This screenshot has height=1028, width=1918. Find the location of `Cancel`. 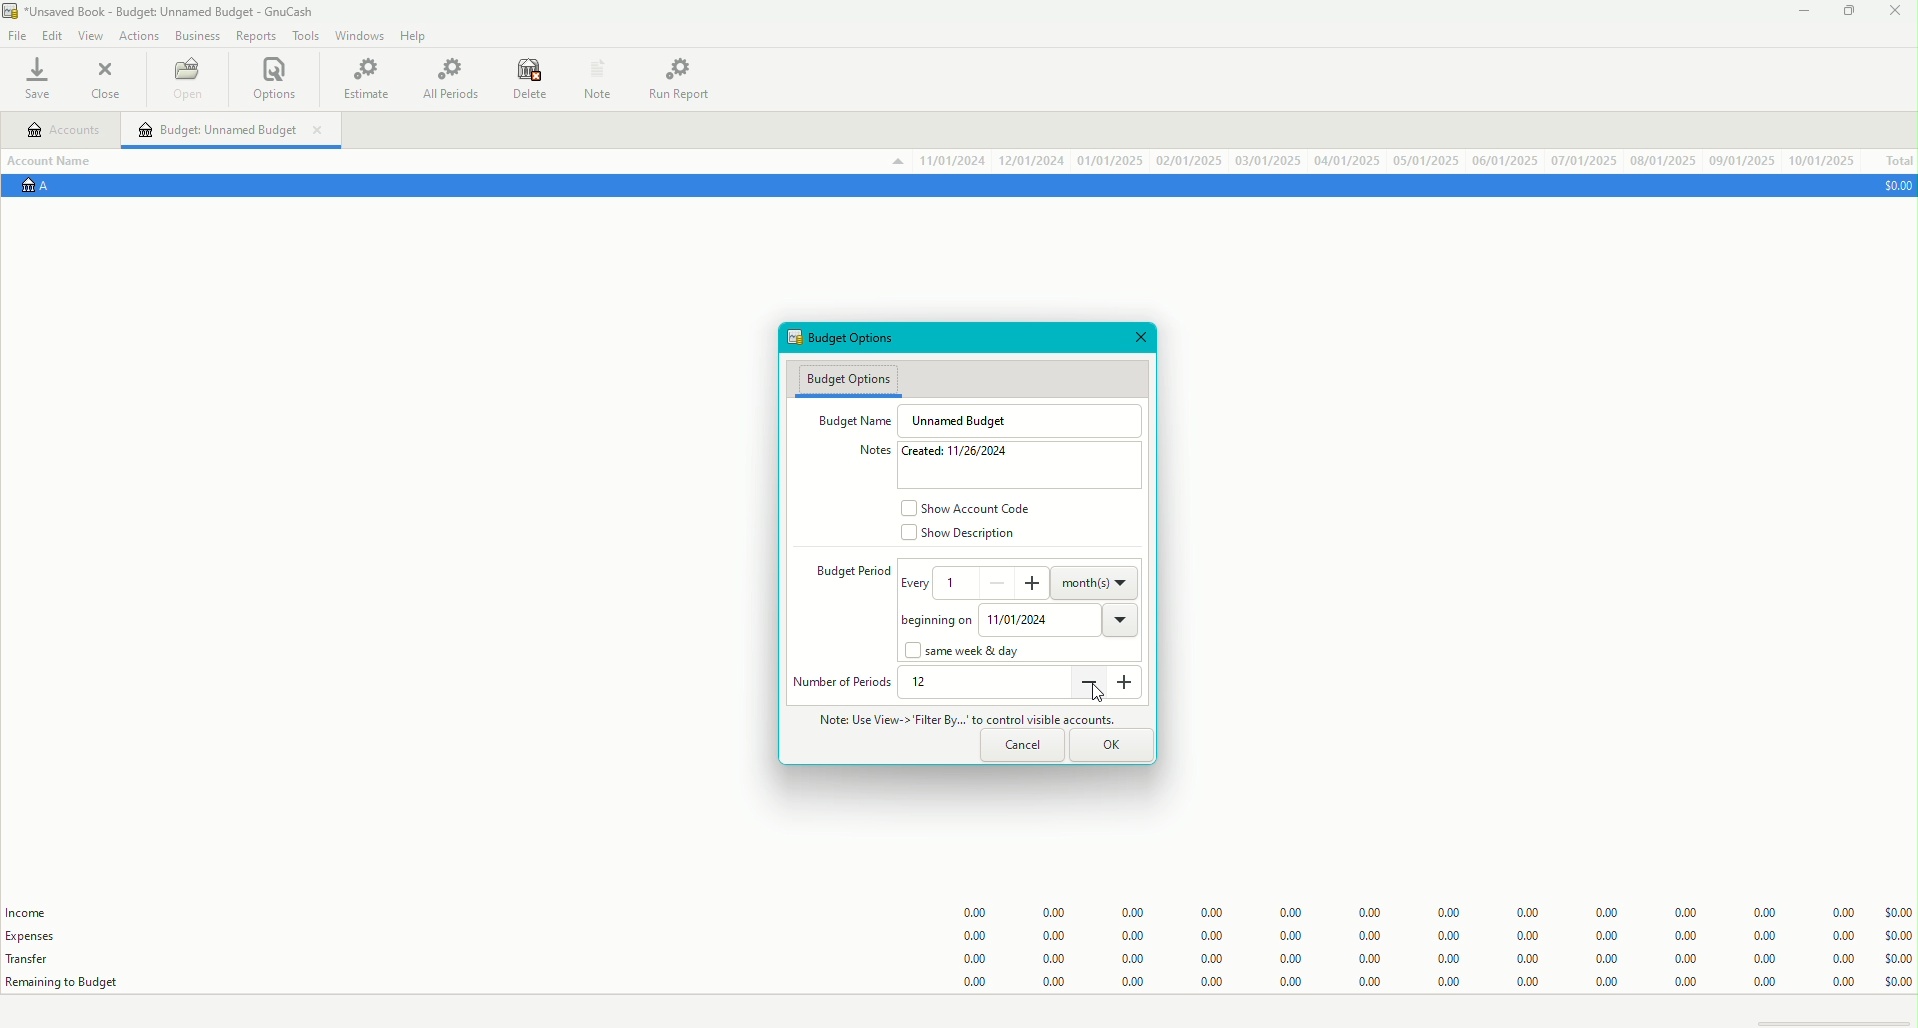

Cancel is located at coordinates (1022, 746).